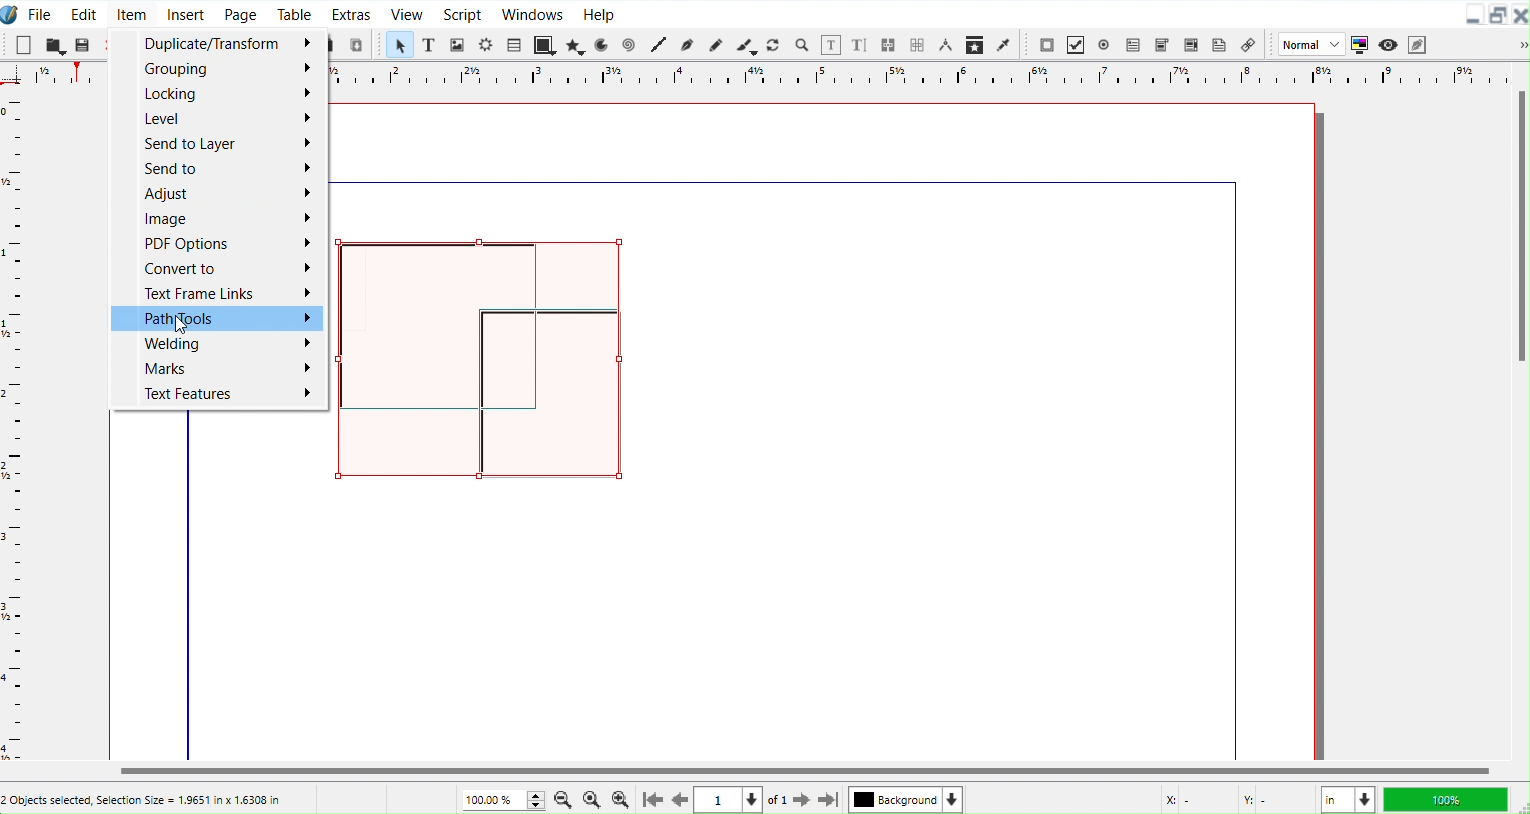  Describe the element at coordinates (15, 428) in the screenshot. I see `Horizontal Scale bar` at that location.